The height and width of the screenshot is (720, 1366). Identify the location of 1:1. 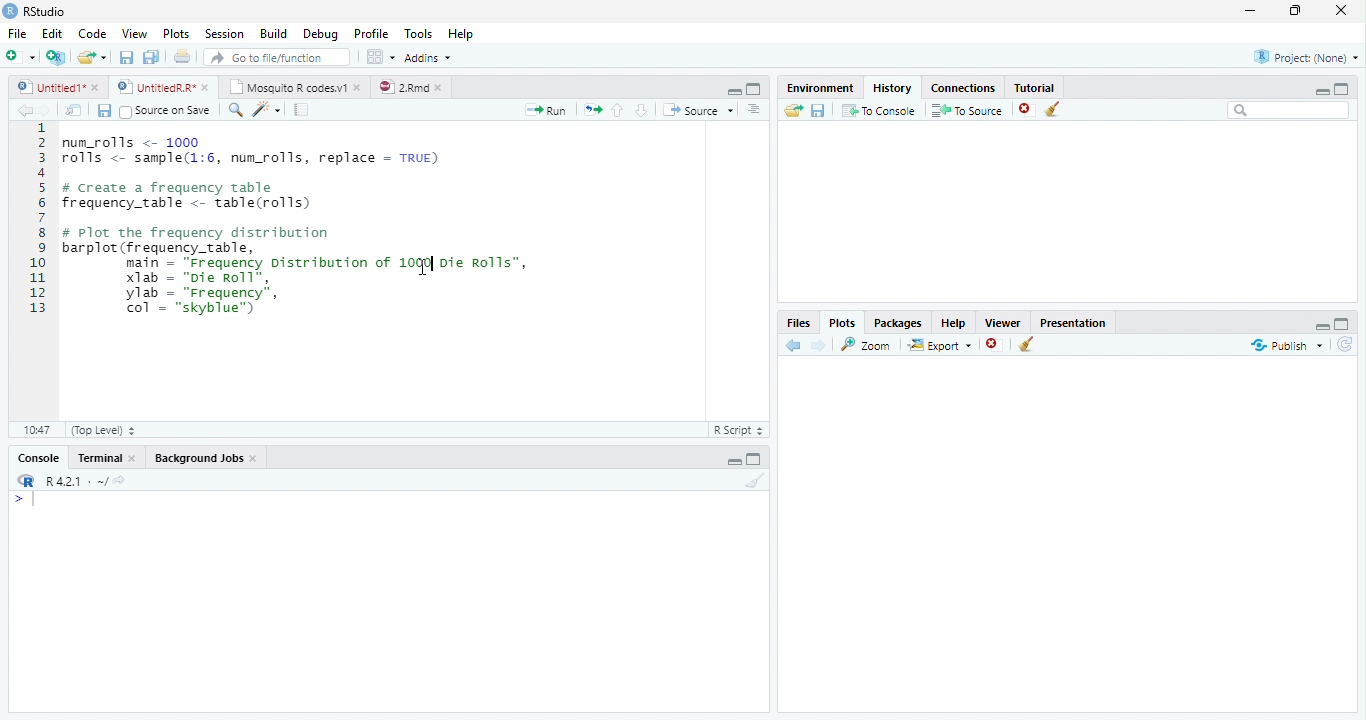
(35, 430).